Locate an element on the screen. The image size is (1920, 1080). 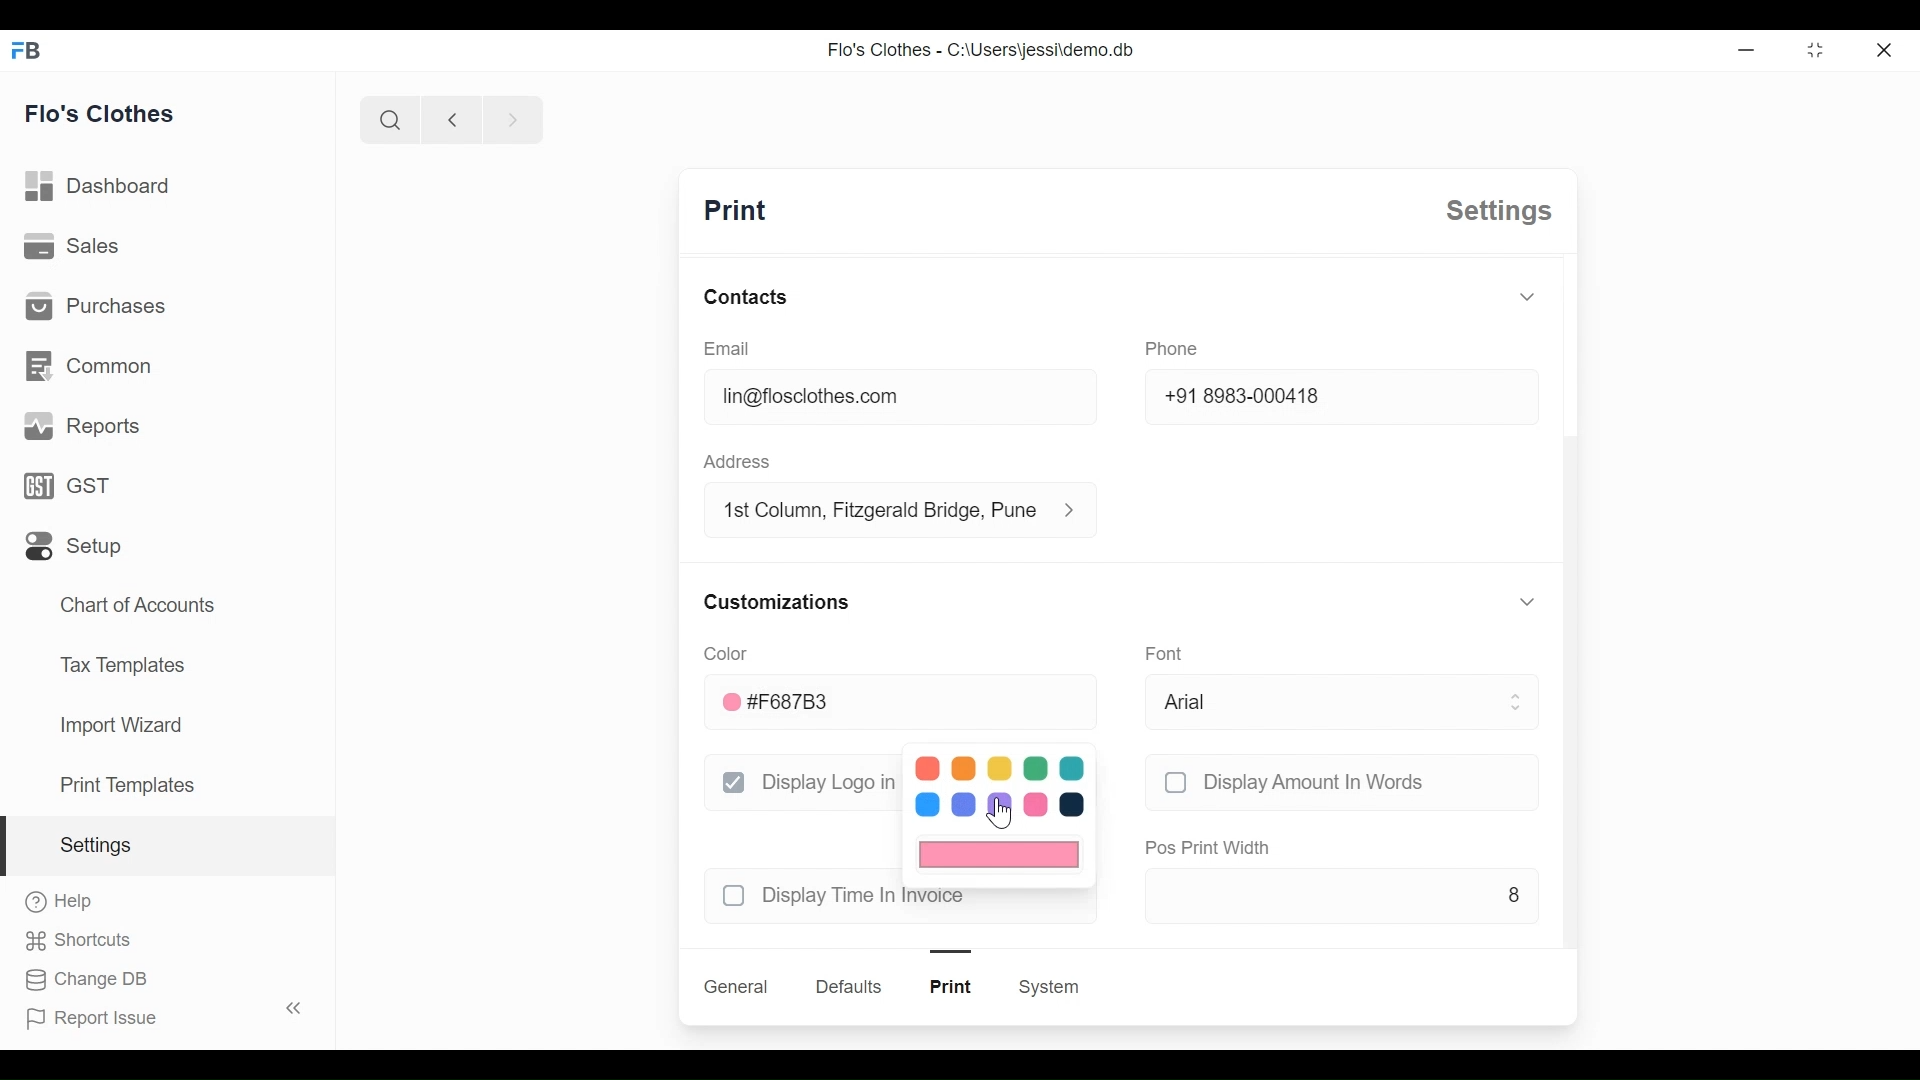
checkbox is located at coordinates (735, 782).